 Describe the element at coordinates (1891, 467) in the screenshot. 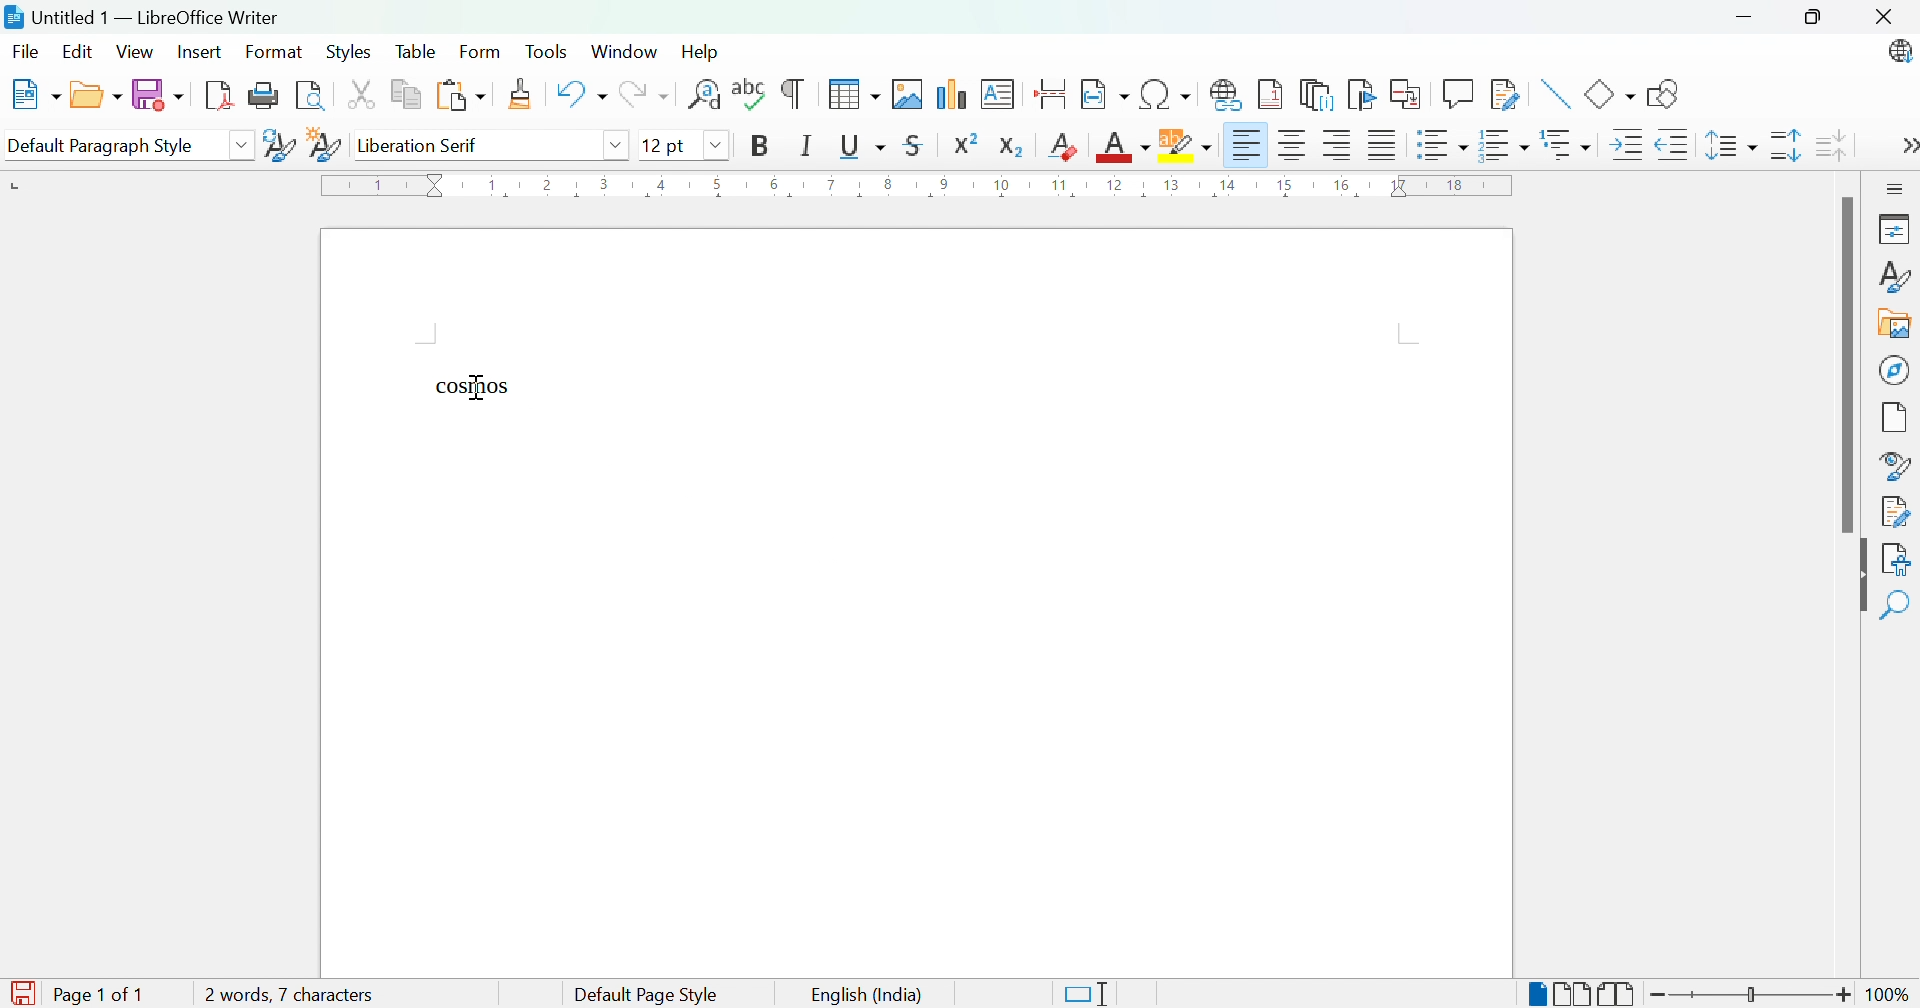

I see `Style inspector` at that location.